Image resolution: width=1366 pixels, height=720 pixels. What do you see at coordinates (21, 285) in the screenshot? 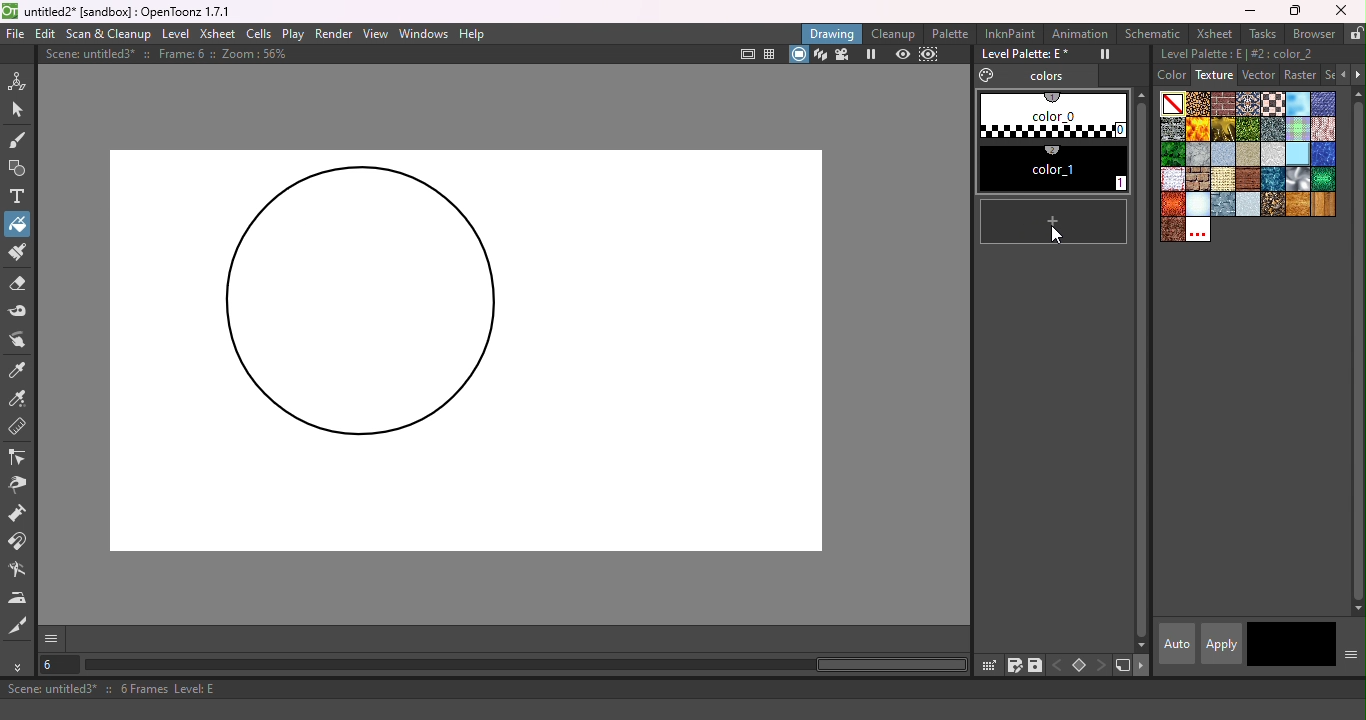
I see `Eraser tool` at bounding box center [21, 285].